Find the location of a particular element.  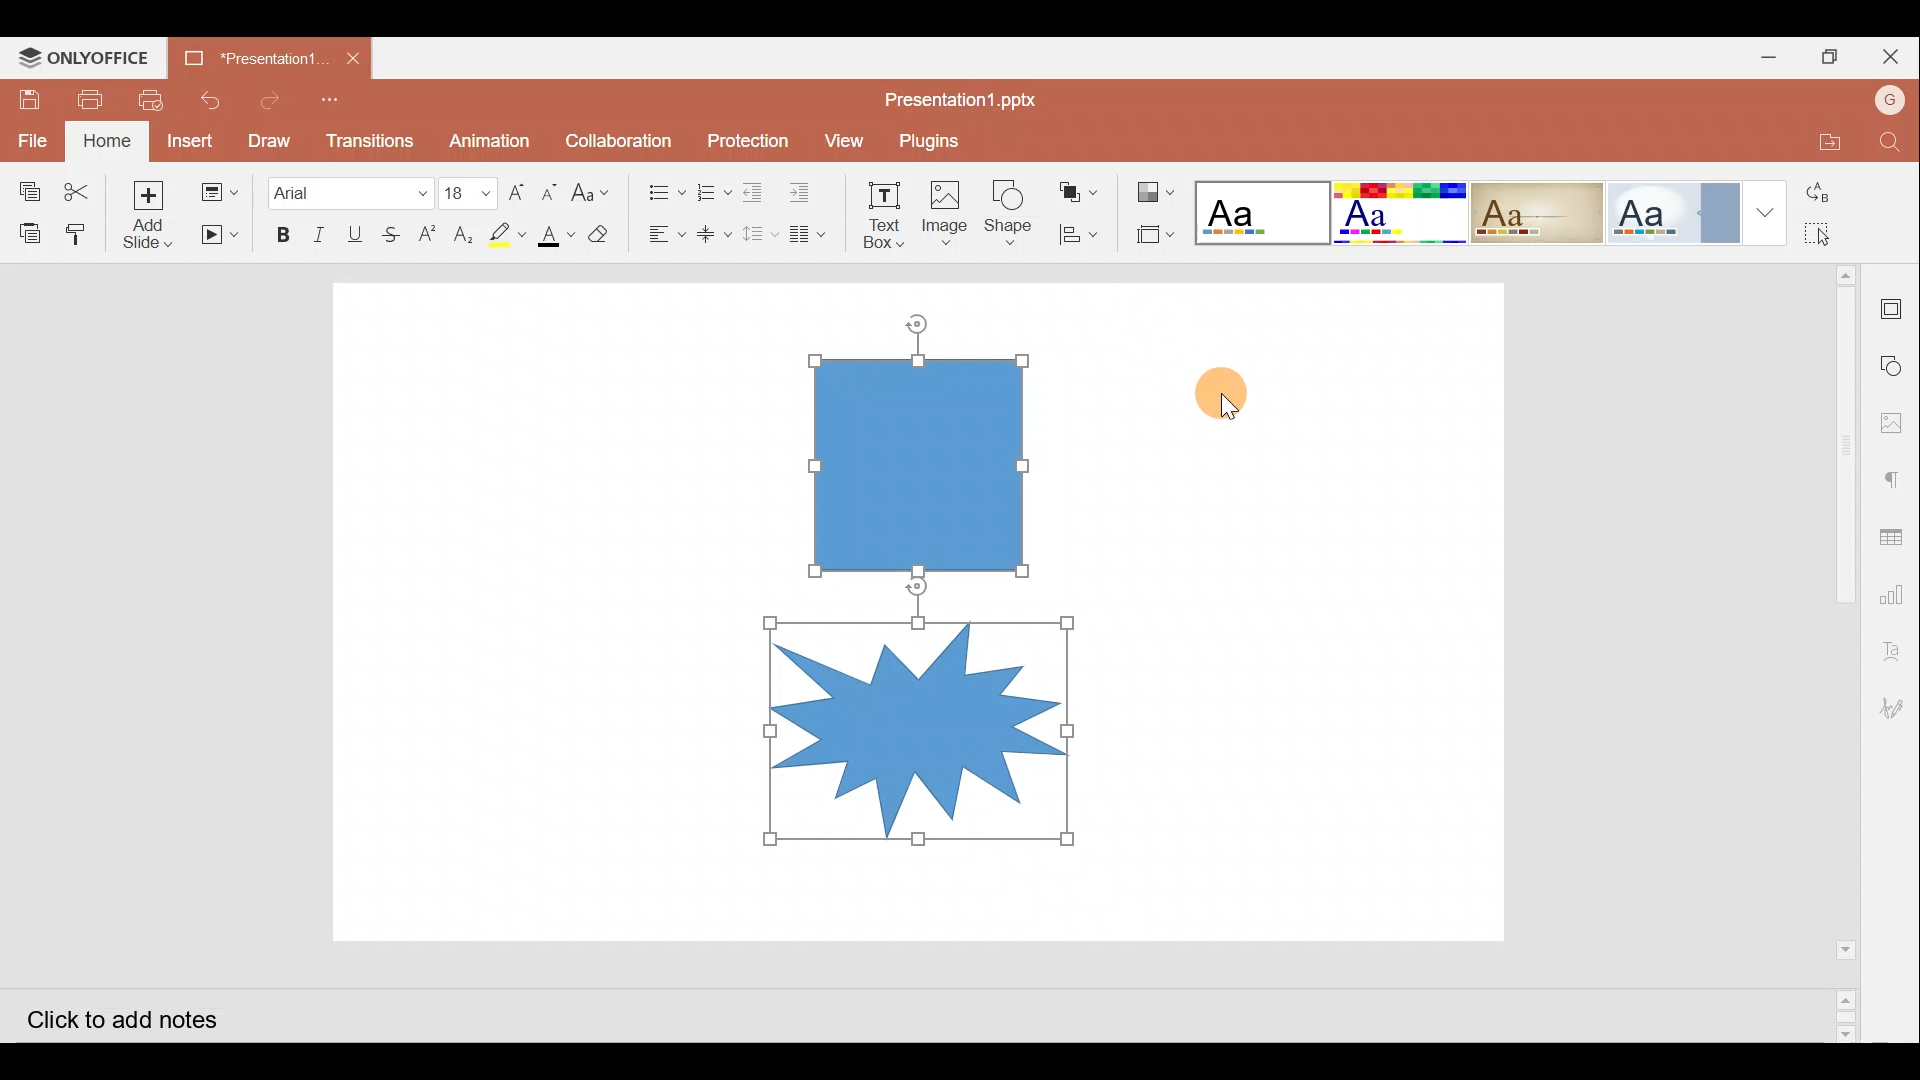

Collaboration is located at coordinates (619, 138).